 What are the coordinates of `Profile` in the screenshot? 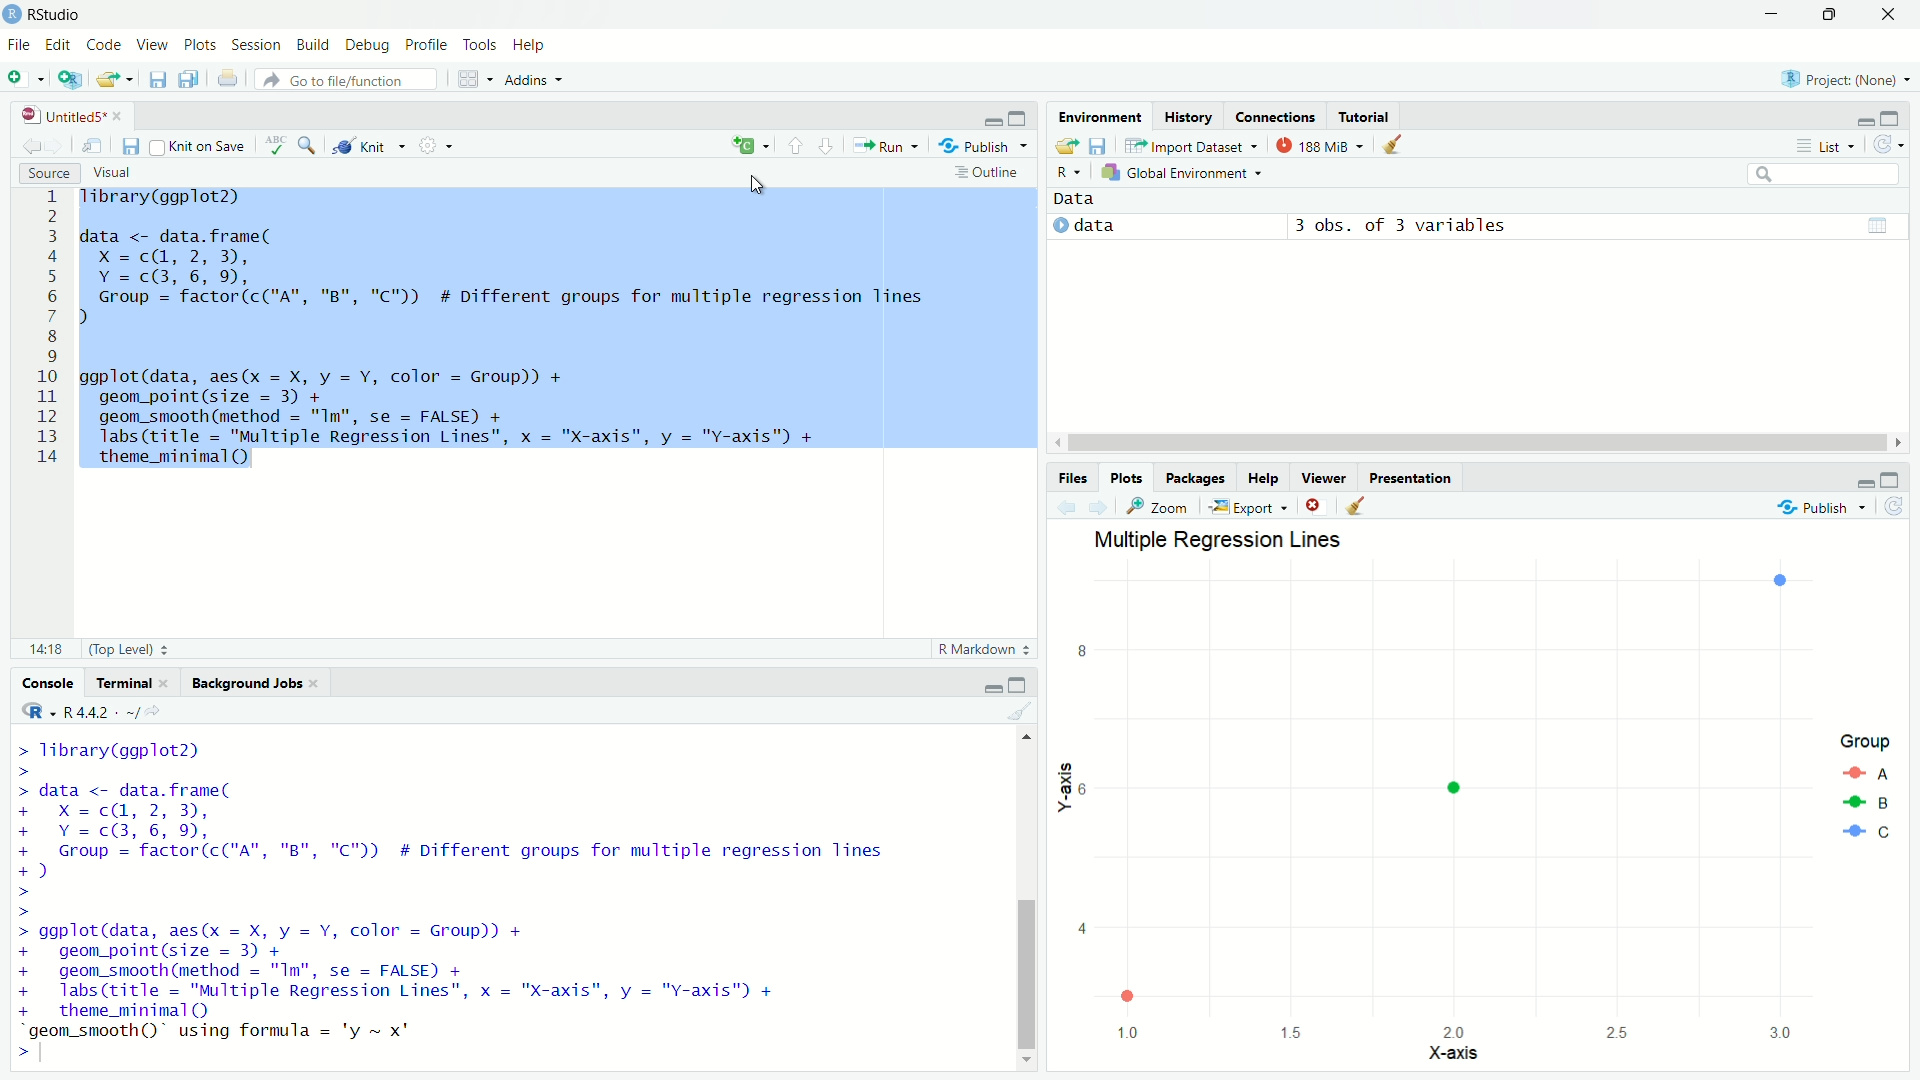 It's located at (426, 46).